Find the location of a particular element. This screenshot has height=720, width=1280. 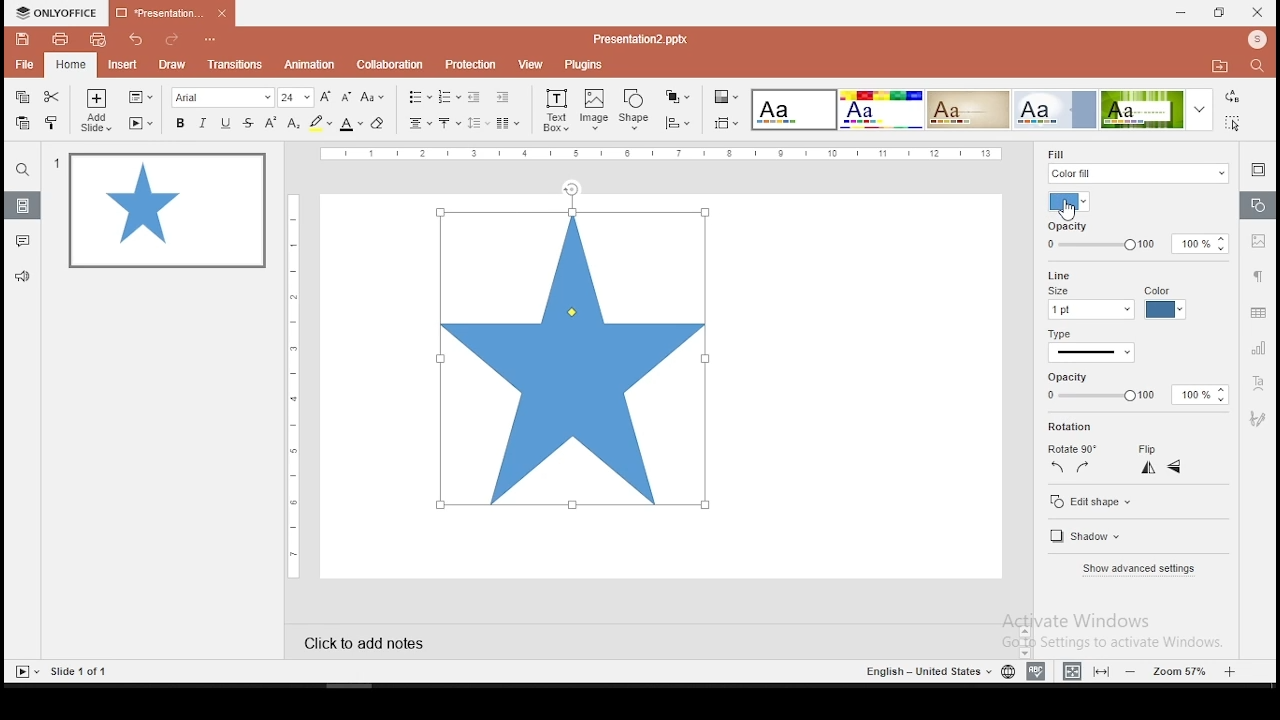

start slideshow is located at coordinates (141, 123).